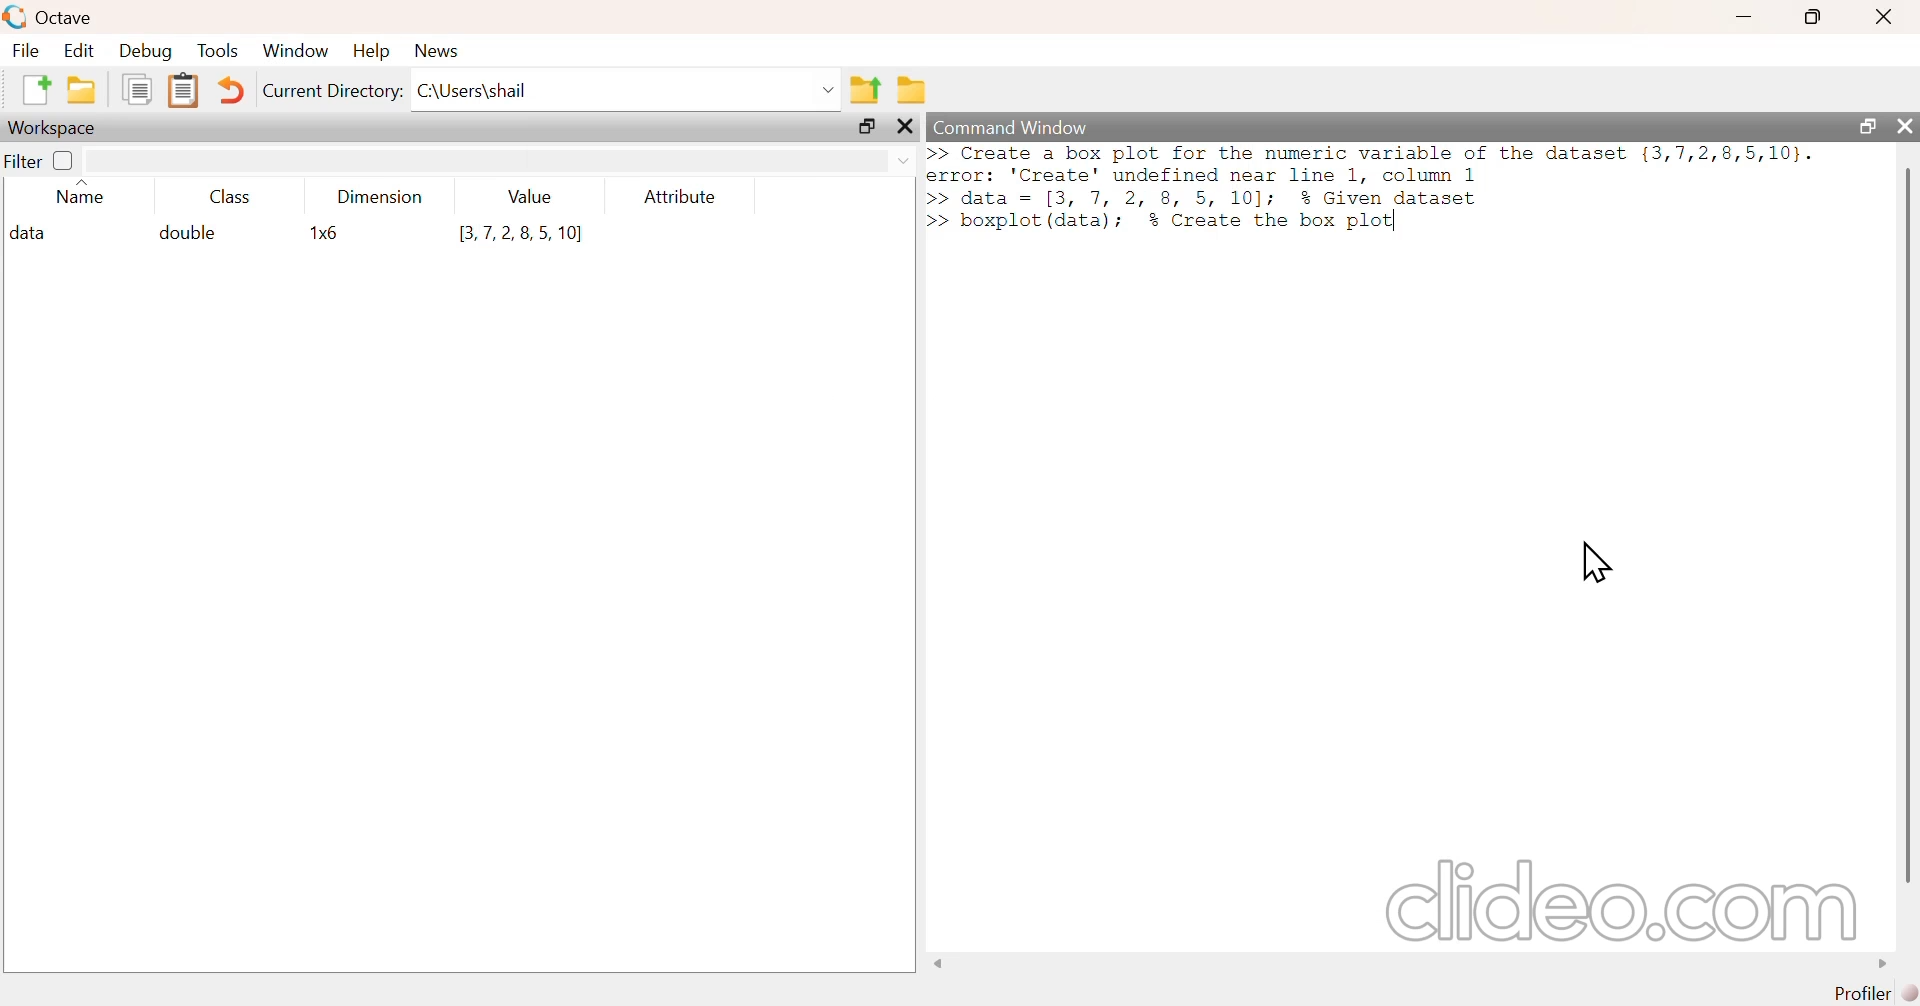  Describe the element at coordinates (382, 194) in the screenshot. I see `dimension` at that location.